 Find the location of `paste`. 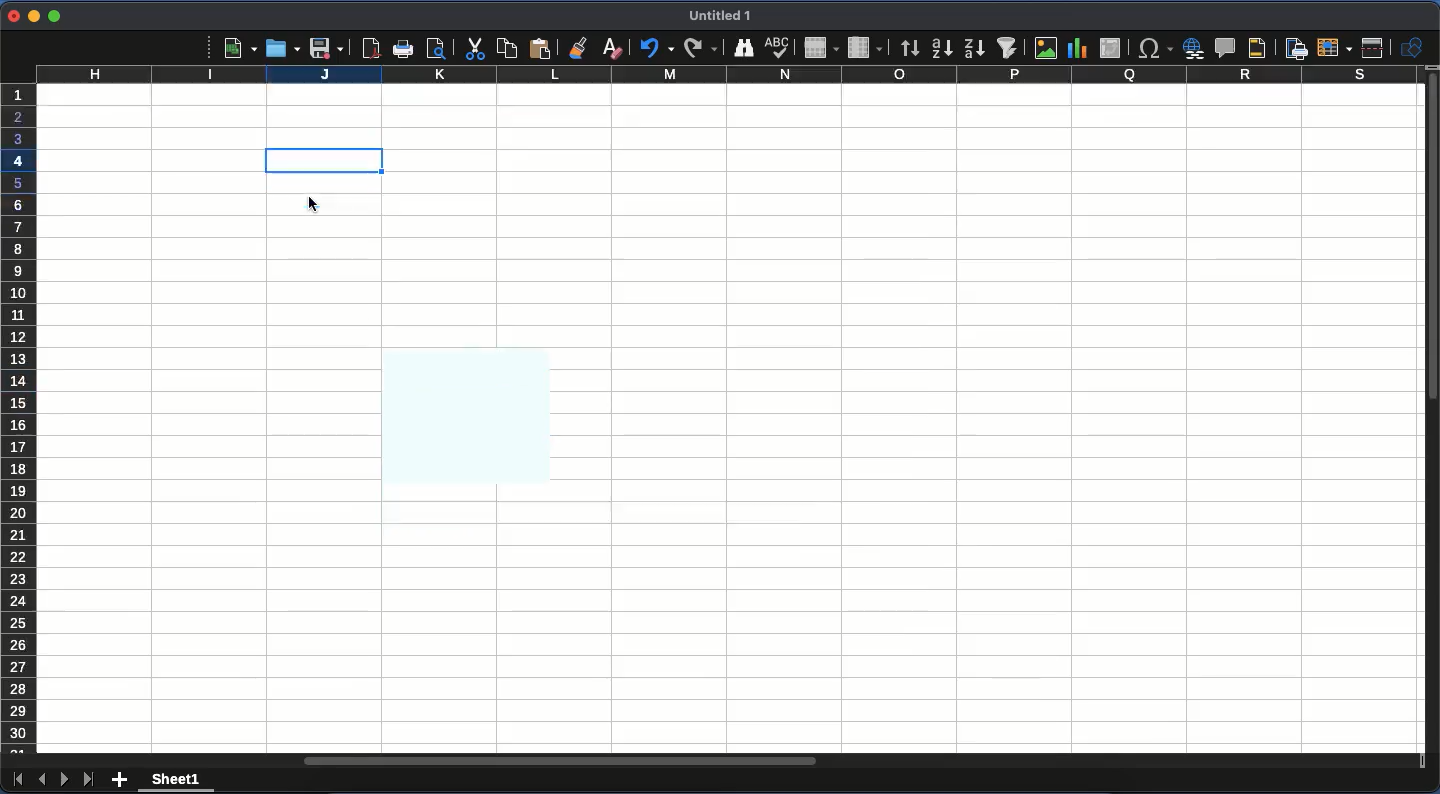

paste is located at coordinates (505, 47).